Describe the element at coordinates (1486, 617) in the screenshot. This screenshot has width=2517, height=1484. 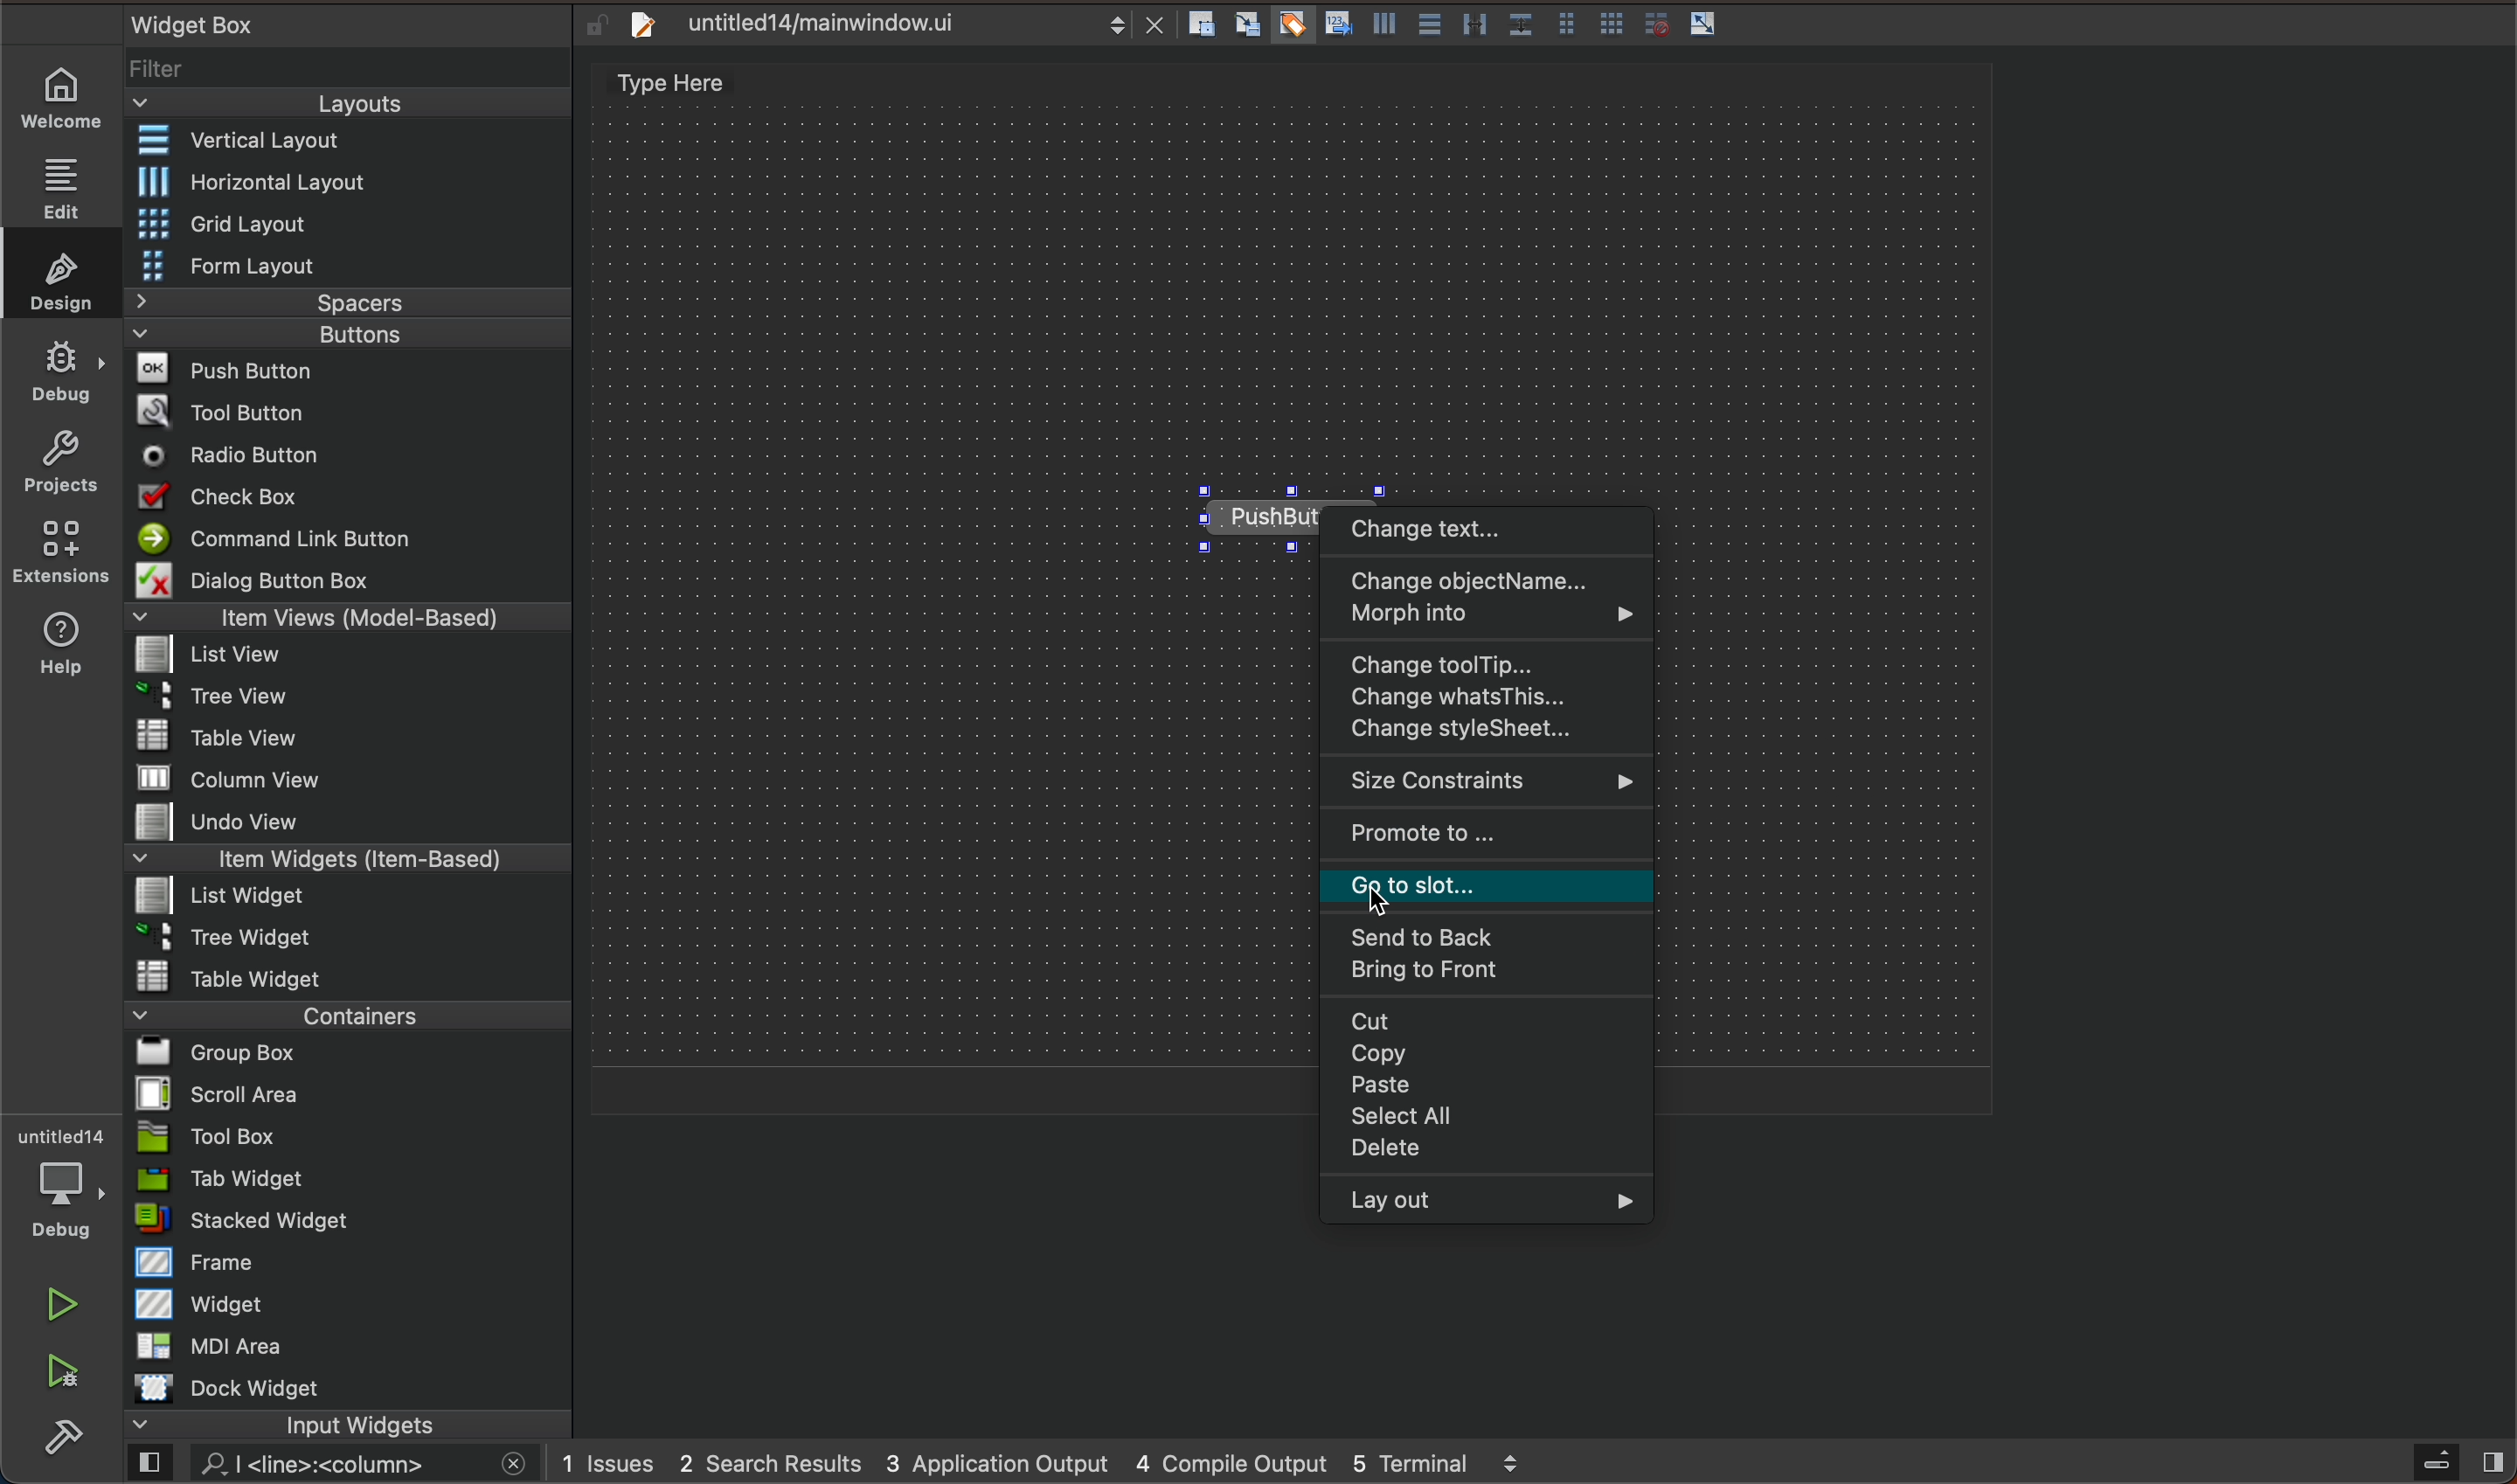
I see `morph into` at that location.